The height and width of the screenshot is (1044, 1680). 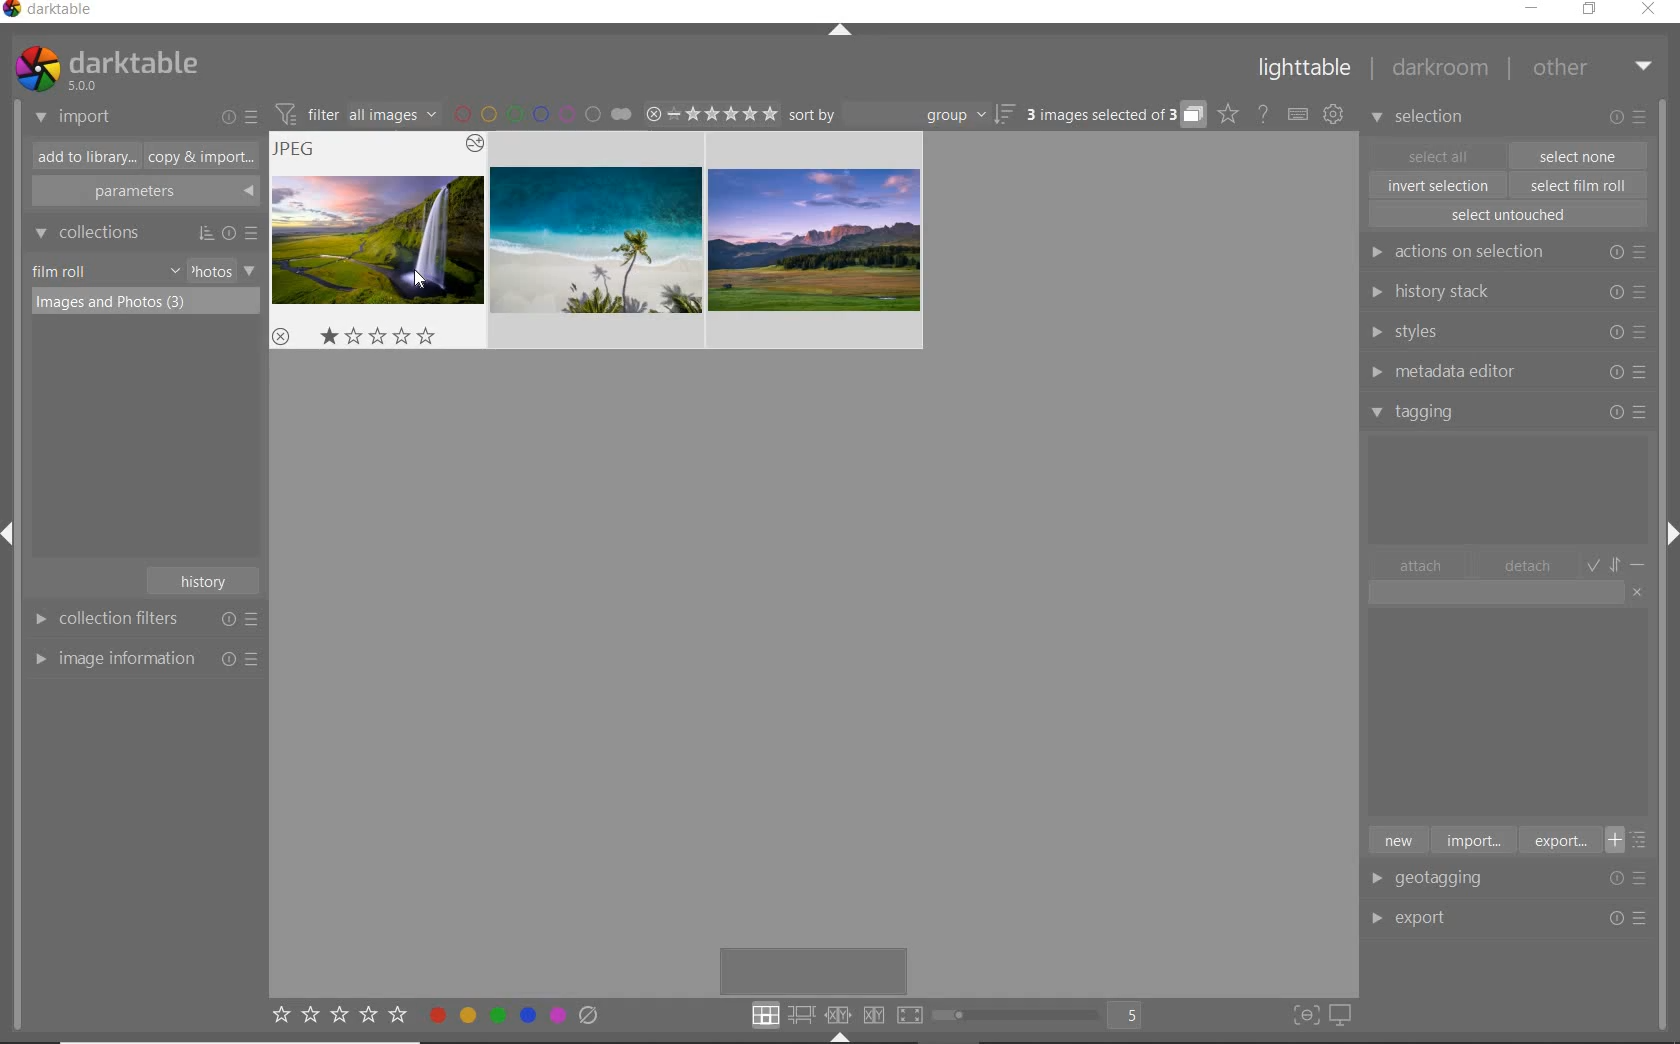 I want to click on darkroom, so click(x=1441, y=71).